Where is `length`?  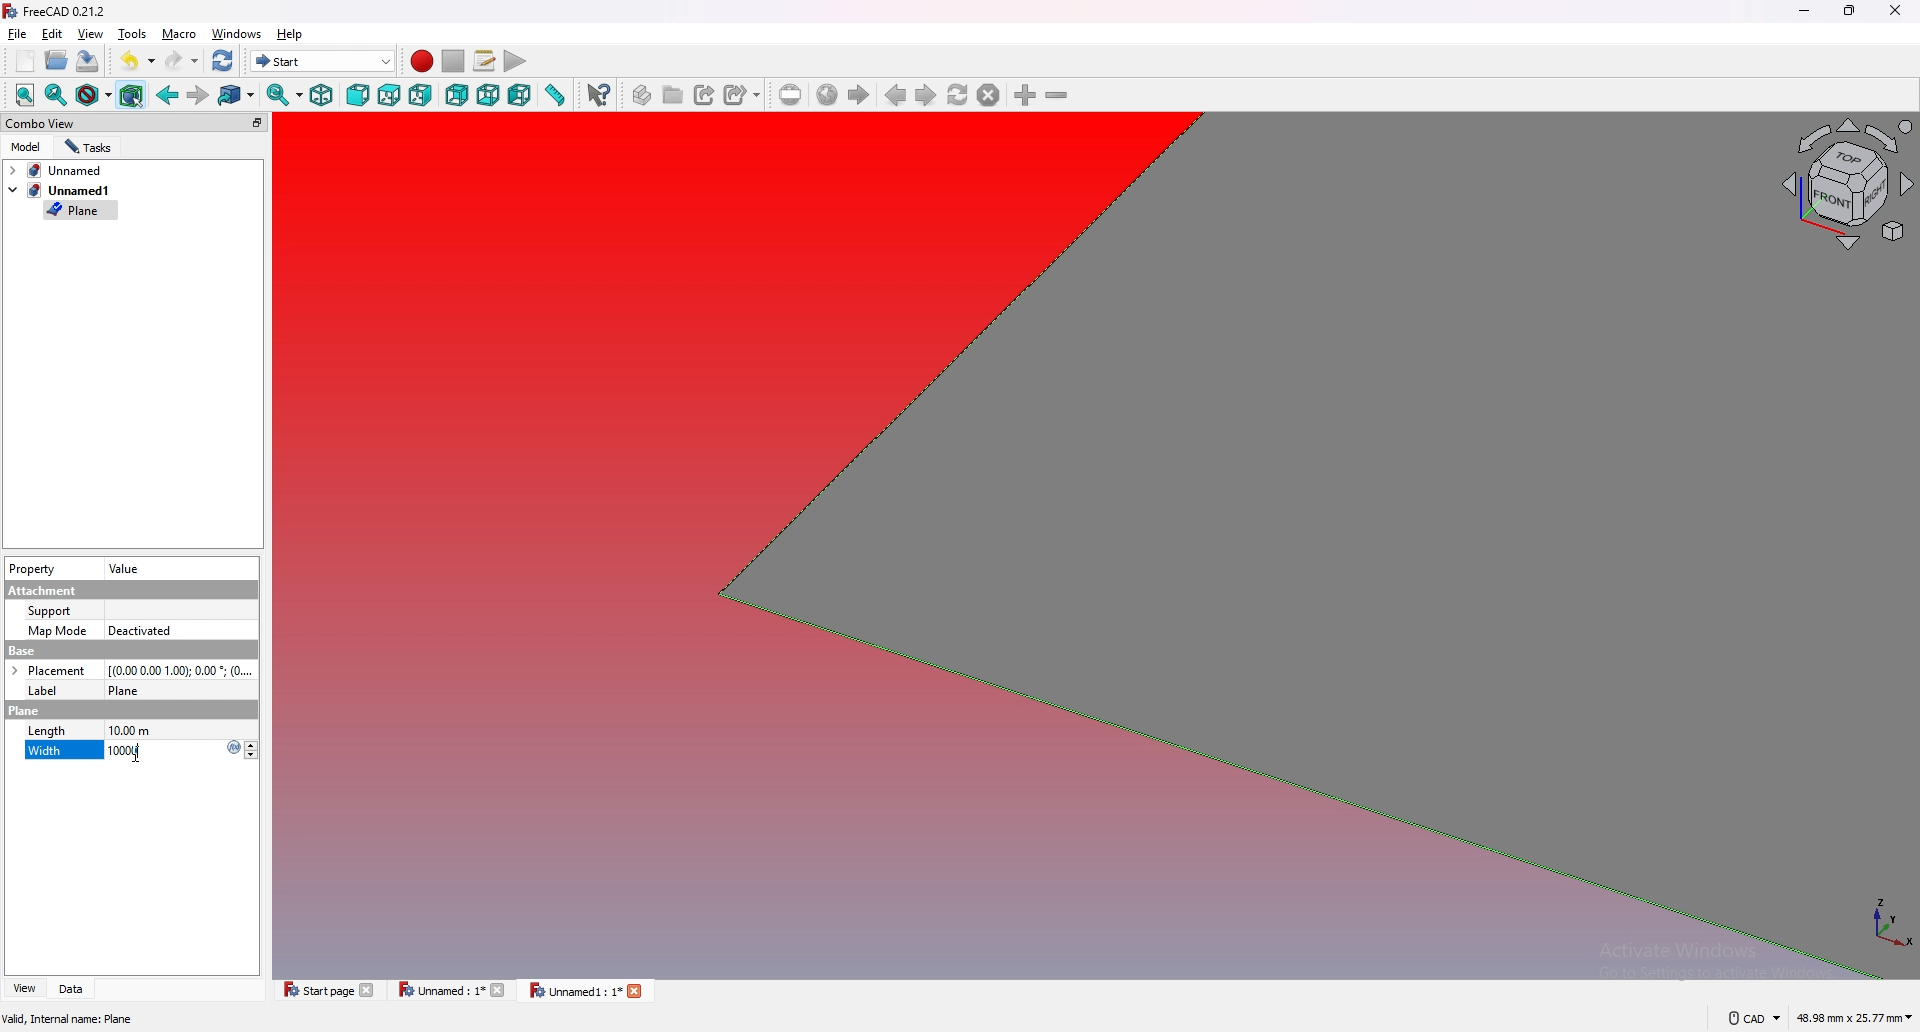
length is located at coordinates (47, 730).